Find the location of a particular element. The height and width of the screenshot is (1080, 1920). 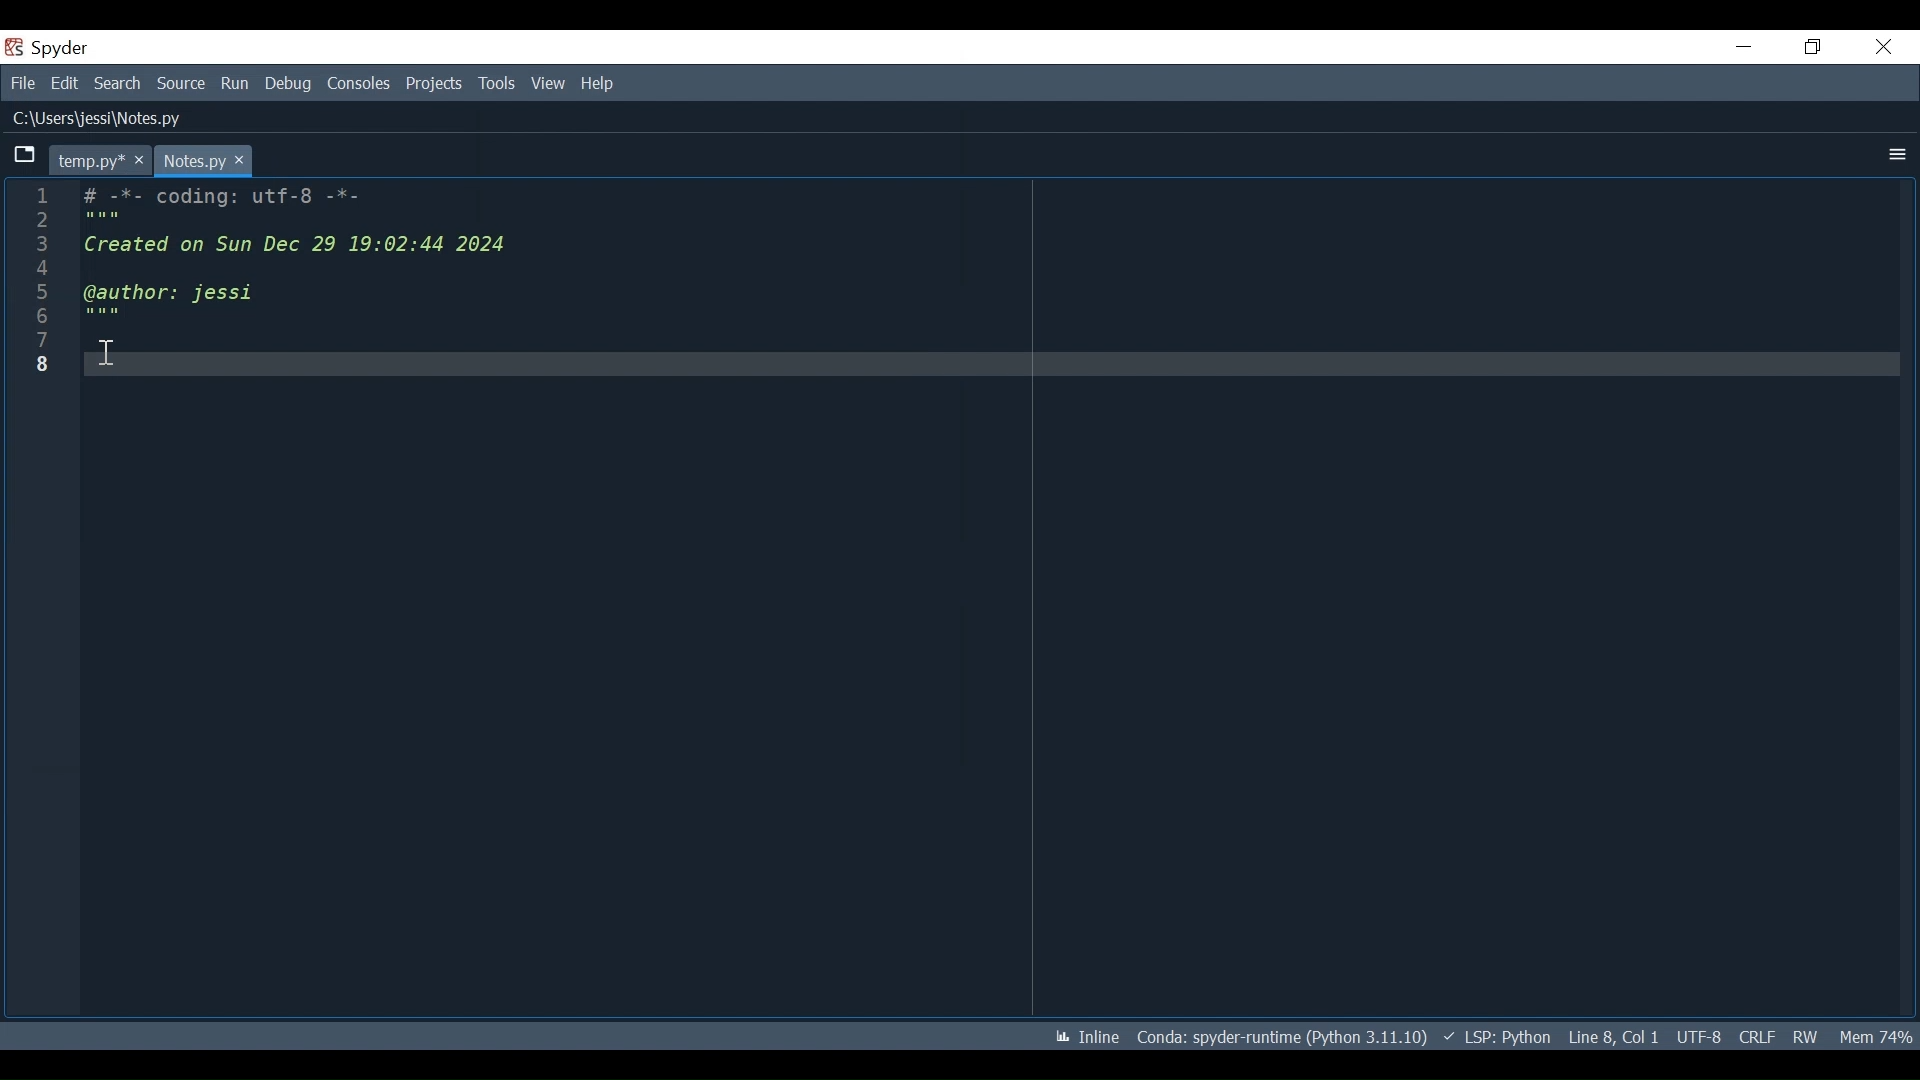

File Encoding is located at coordinates (1700, 1037).